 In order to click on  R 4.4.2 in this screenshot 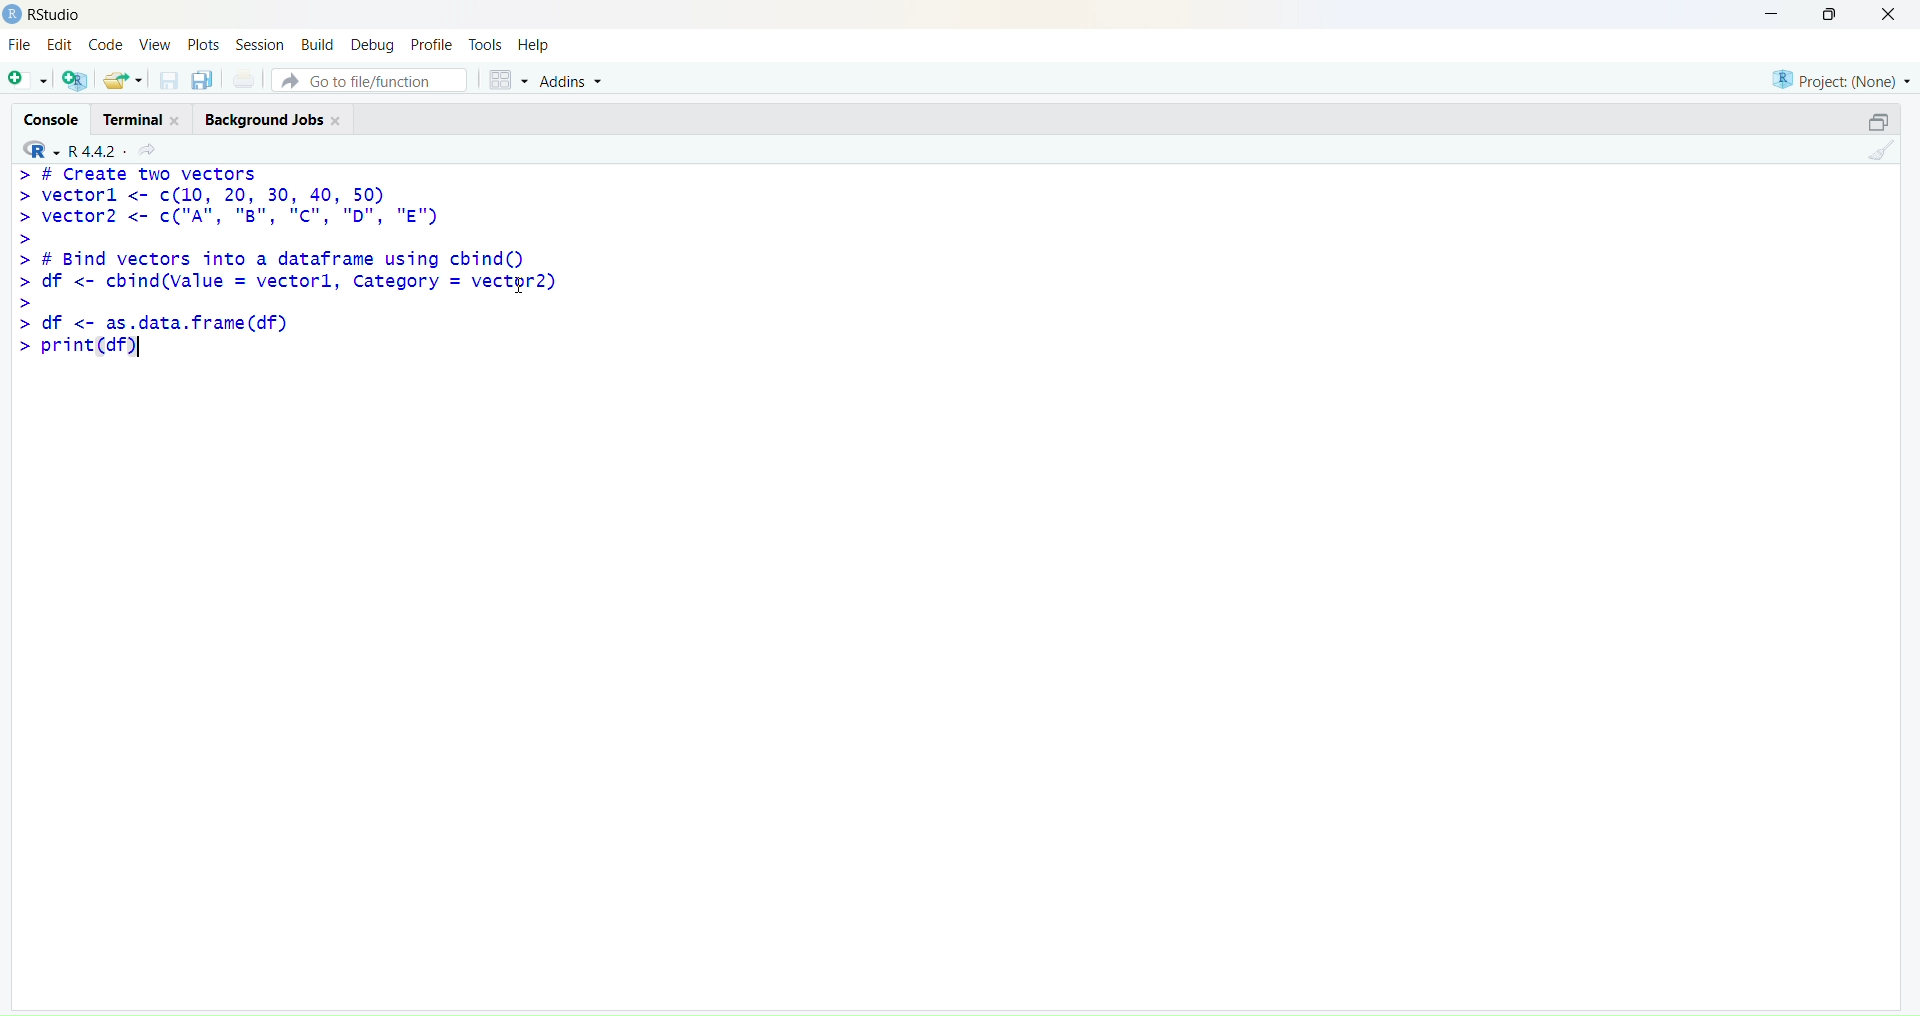, I will do `click(67, 151)`.